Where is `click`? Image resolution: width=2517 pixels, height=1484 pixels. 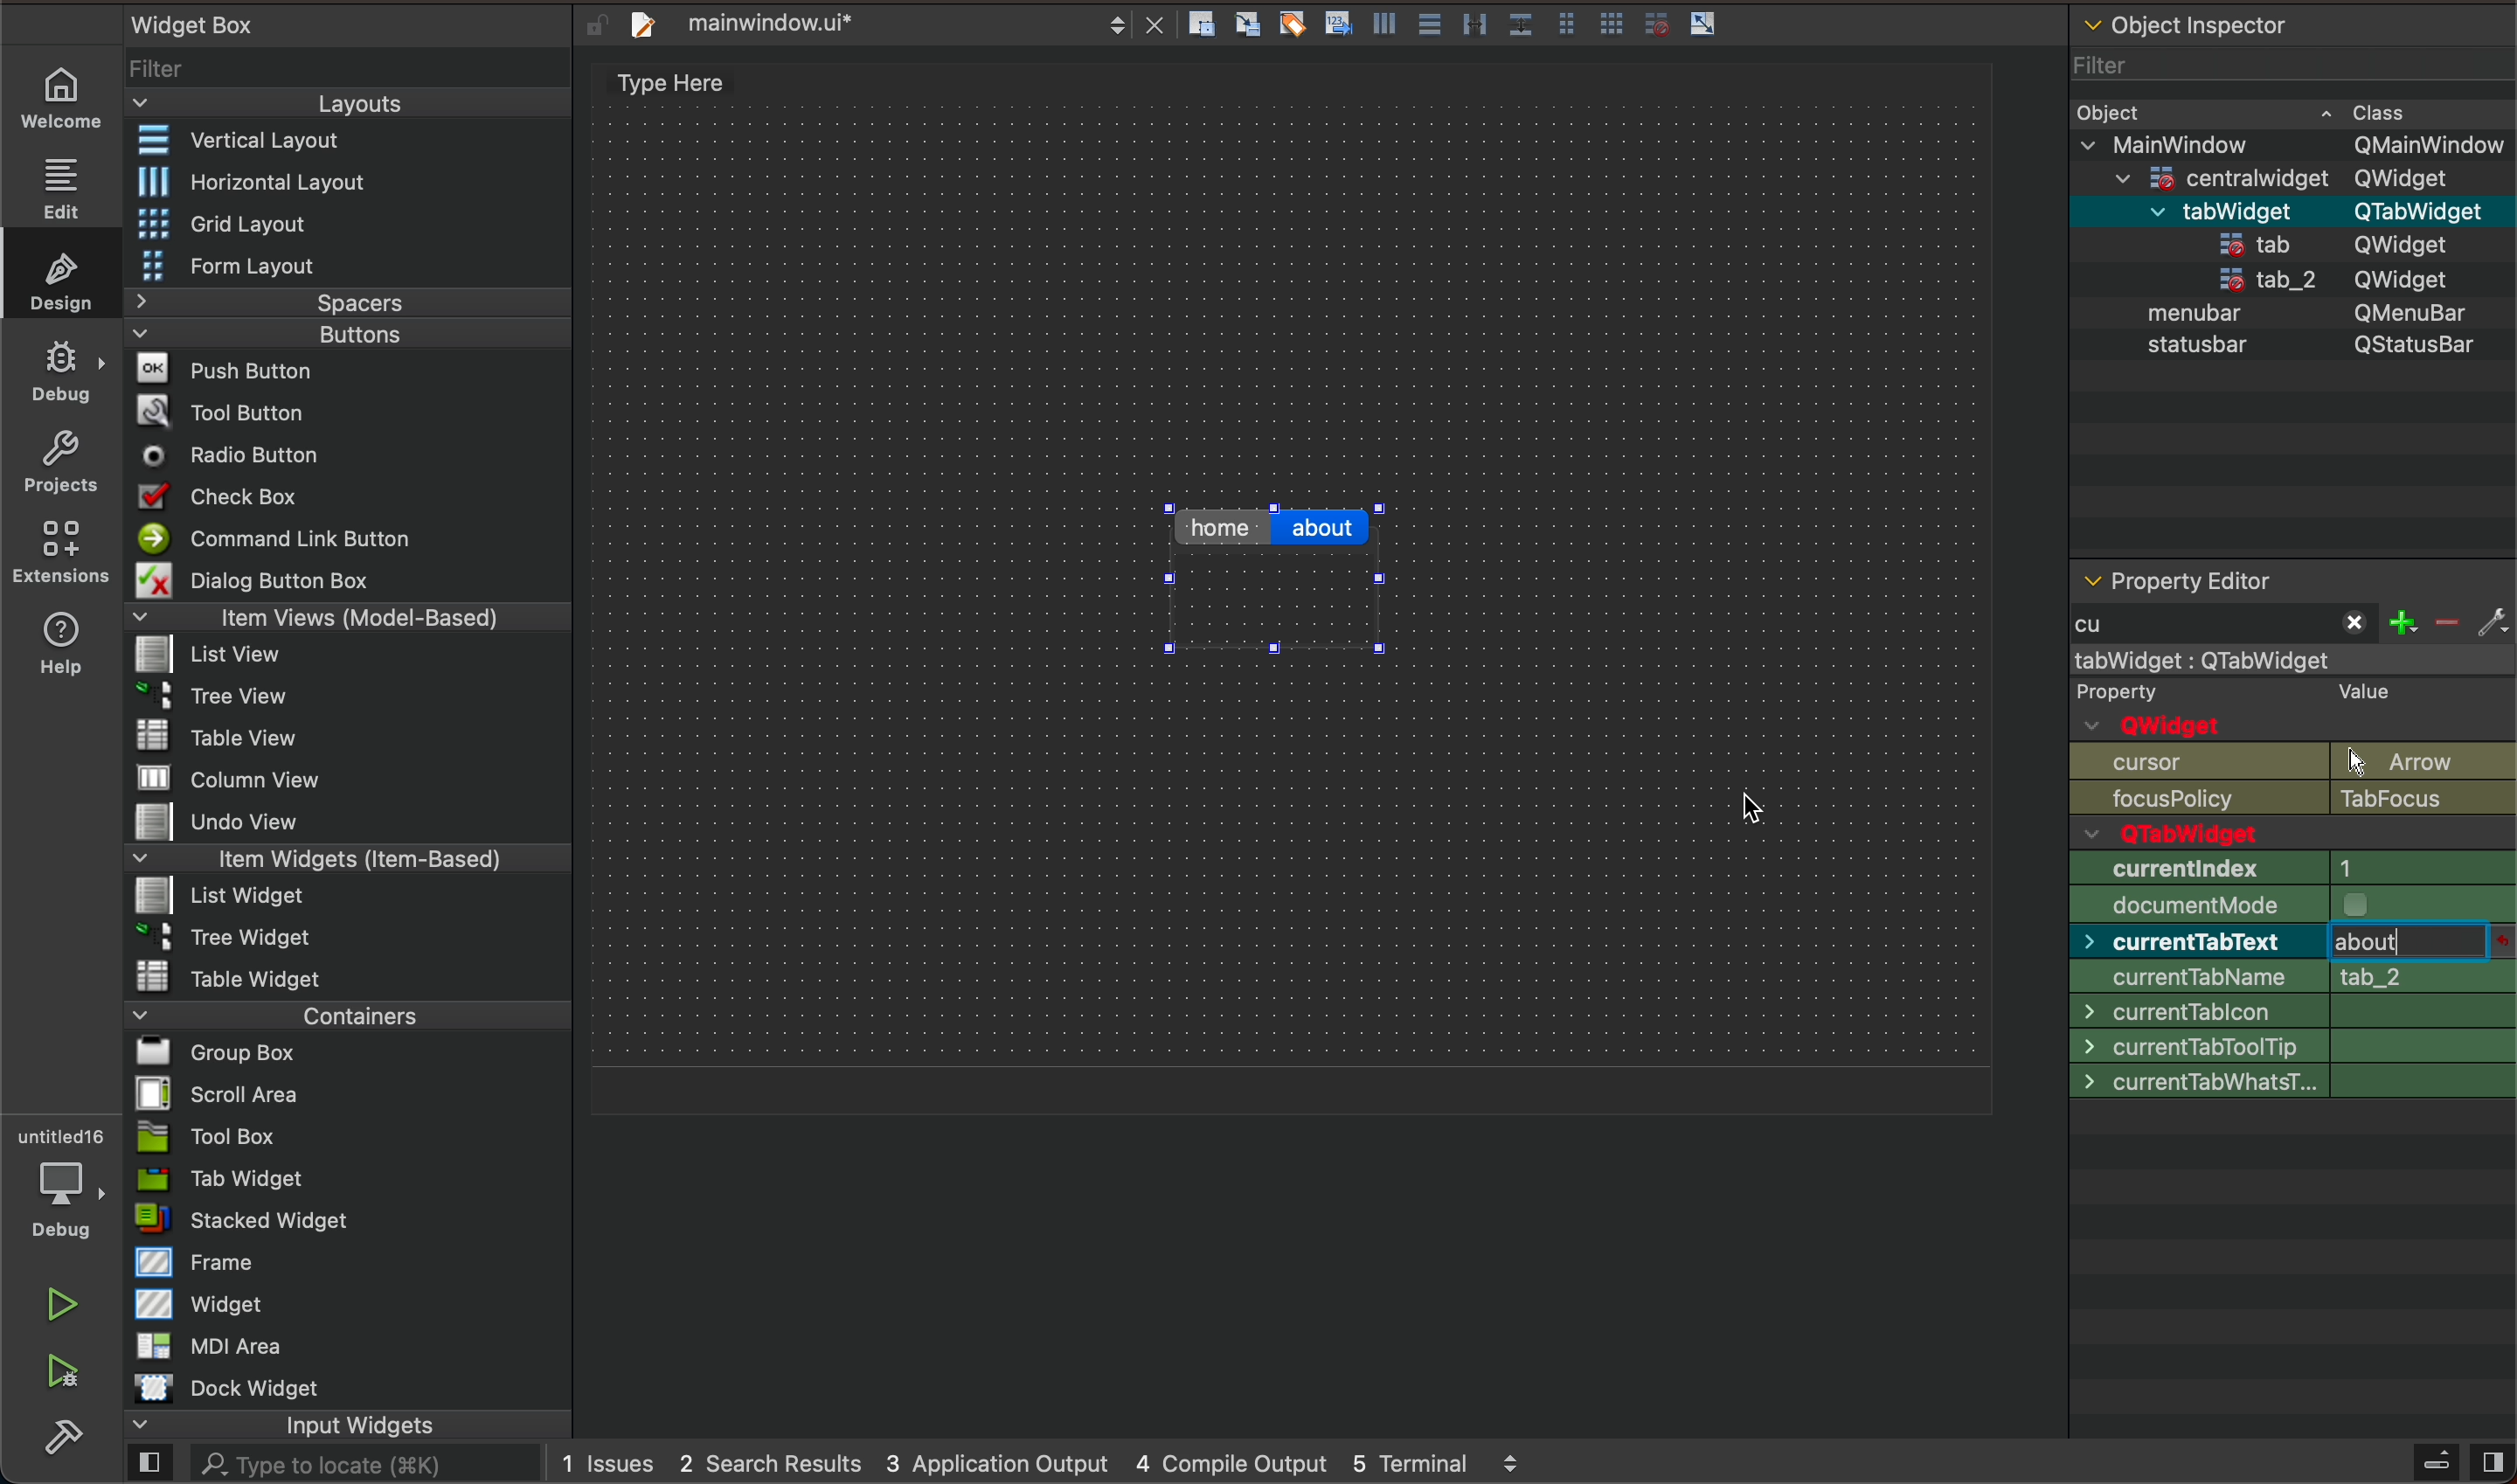 click is located at coordinates (2423, 945).